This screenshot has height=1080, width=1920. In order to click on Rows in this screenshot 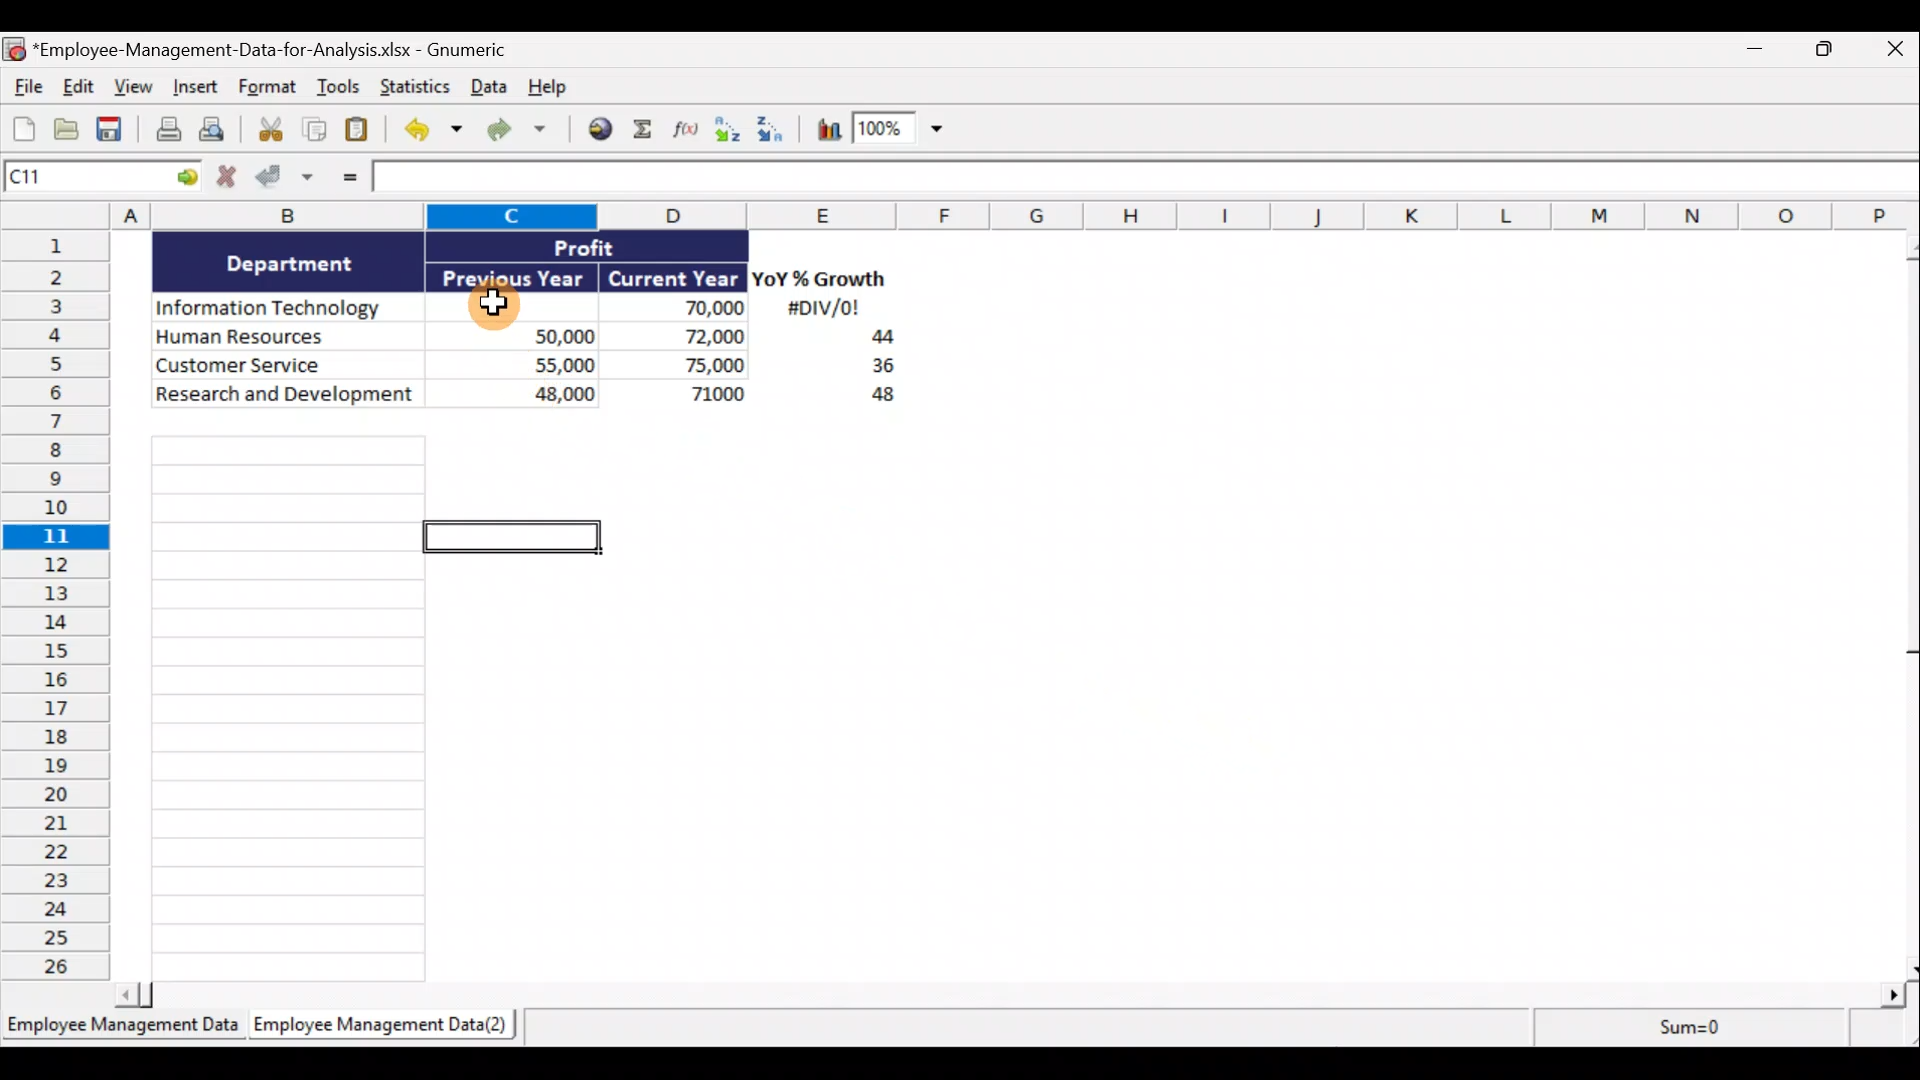, I will do `click(62, 609)`.